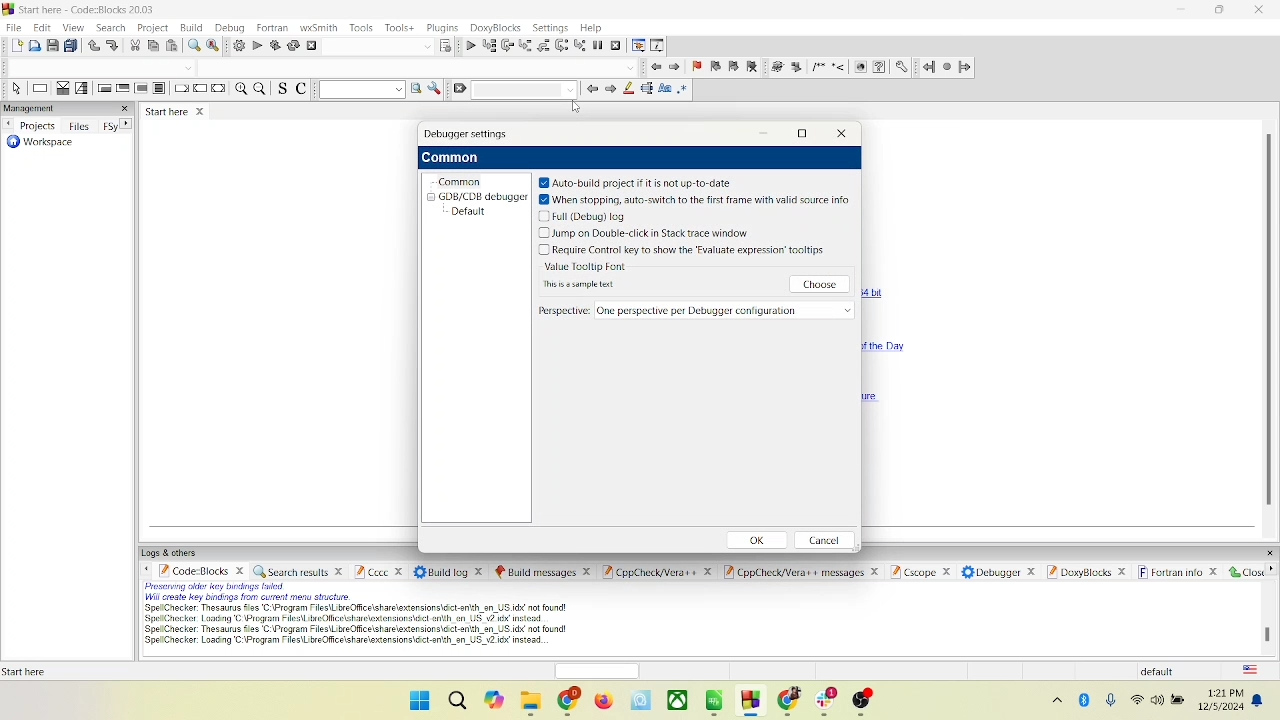  I want to click on GDB/CDB debugger, so click(478, 197).